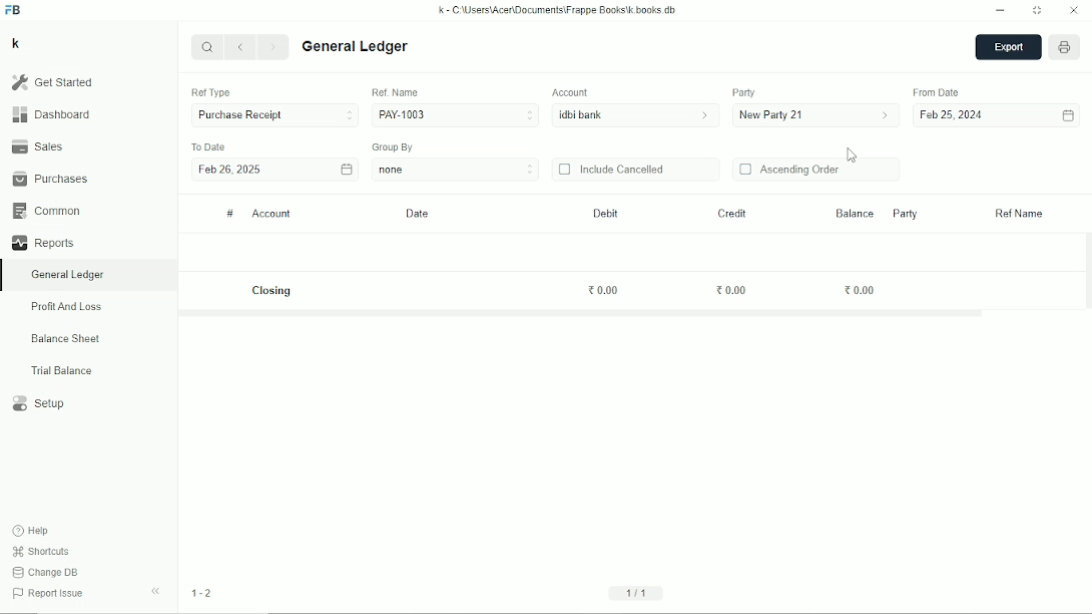 The width and height of the screenshot is (1092, 614). I want to click on Search, so click(207, 46).